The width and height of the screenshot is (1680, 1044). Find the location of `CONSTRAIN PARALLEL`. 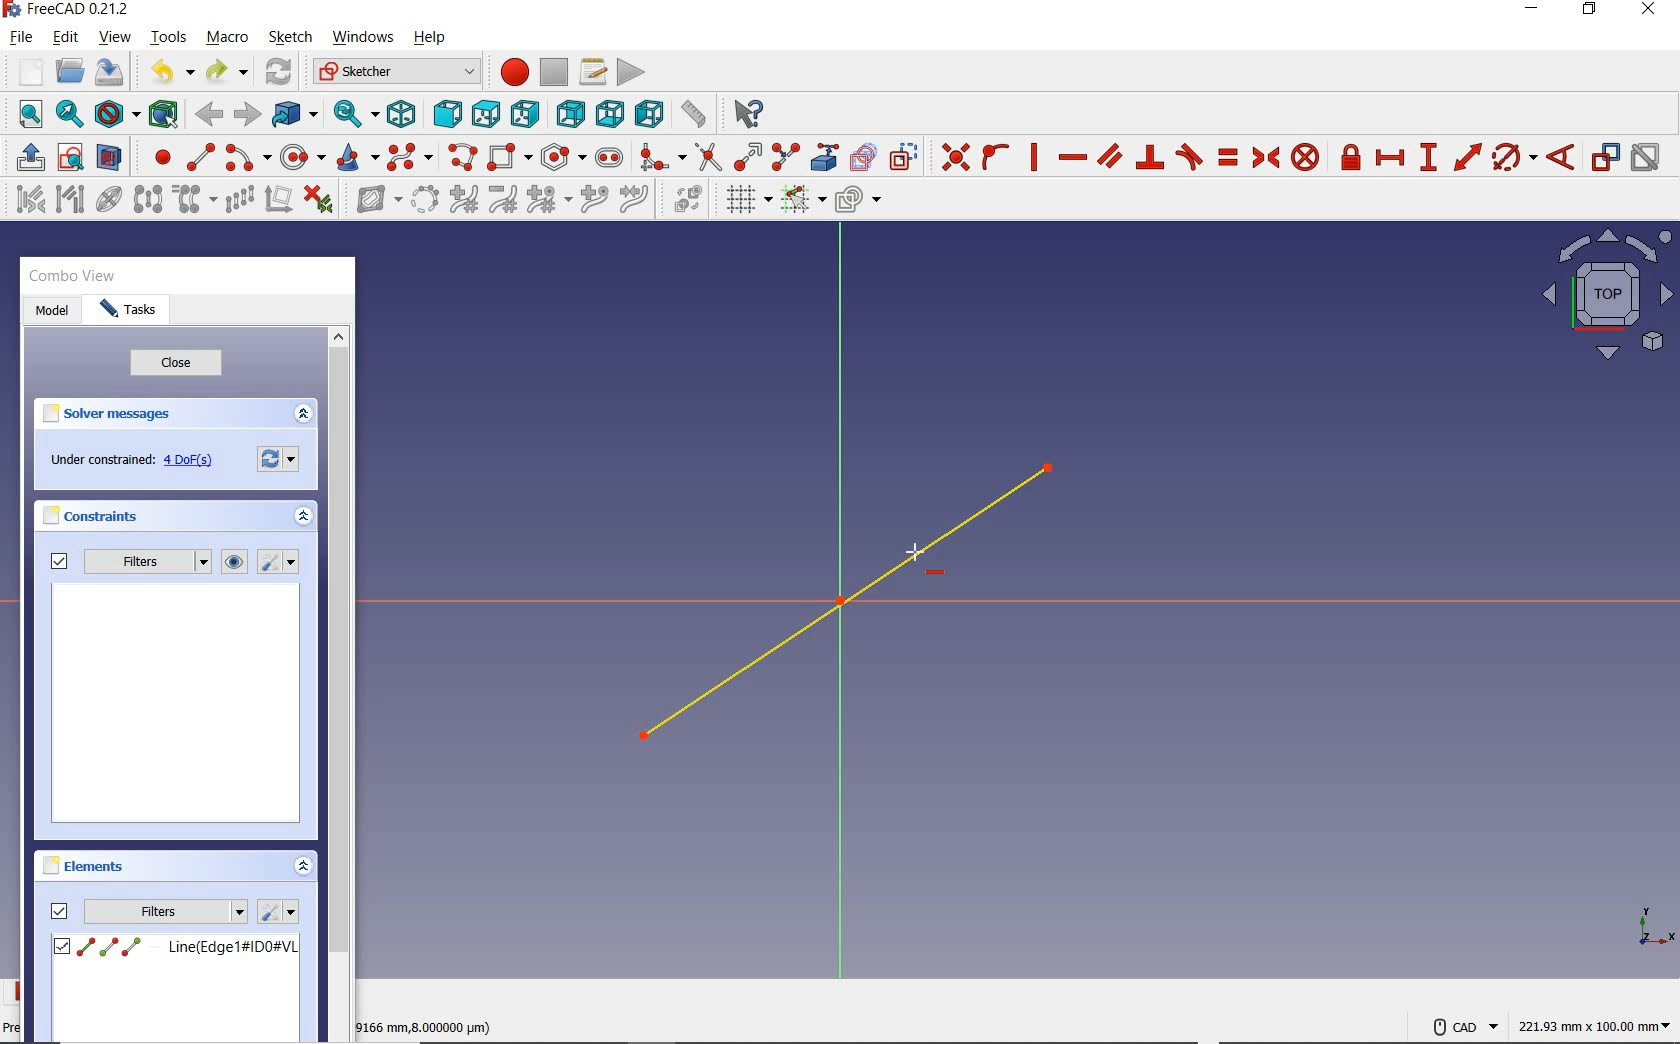

CONSTRAIN PARALLEL is located at coordinates (1110, 155).